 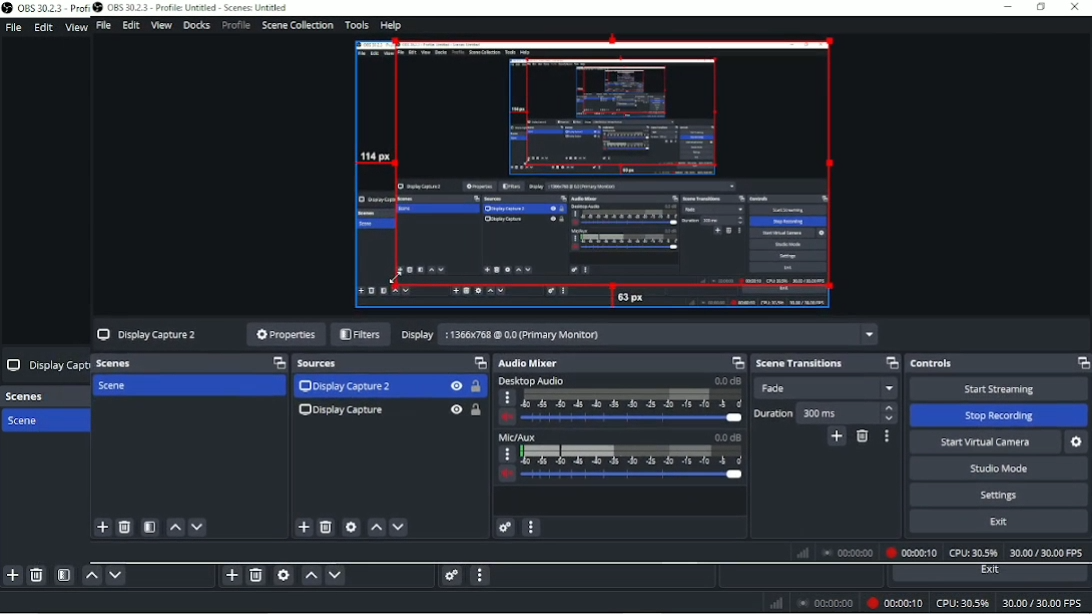 What do you see at coordinates (149, 334) in the screenshot?
I see `Display Capture 2` at bounding box center [149, 334].